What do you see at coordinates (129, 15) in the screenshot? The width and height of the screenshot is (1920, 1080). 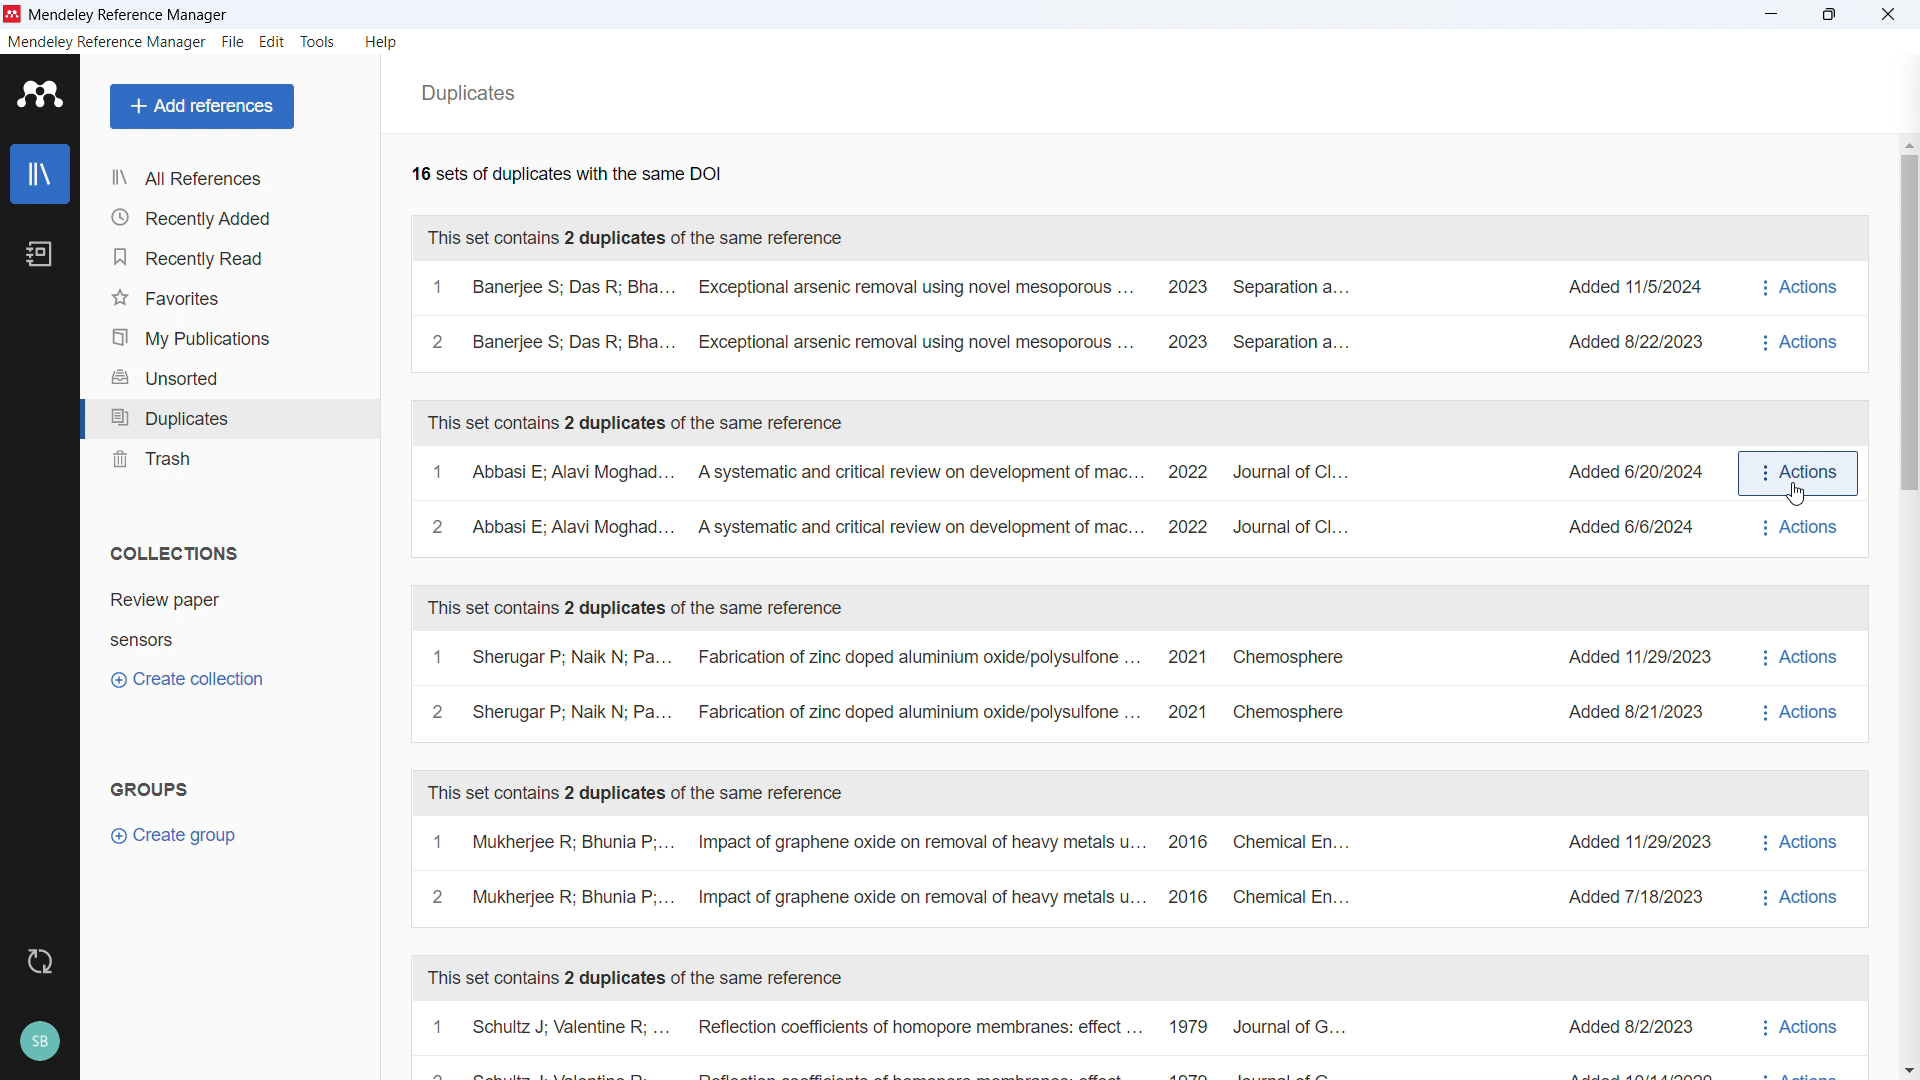 I see `Mendeley Reference Manager` at bounding box center [129, 15].